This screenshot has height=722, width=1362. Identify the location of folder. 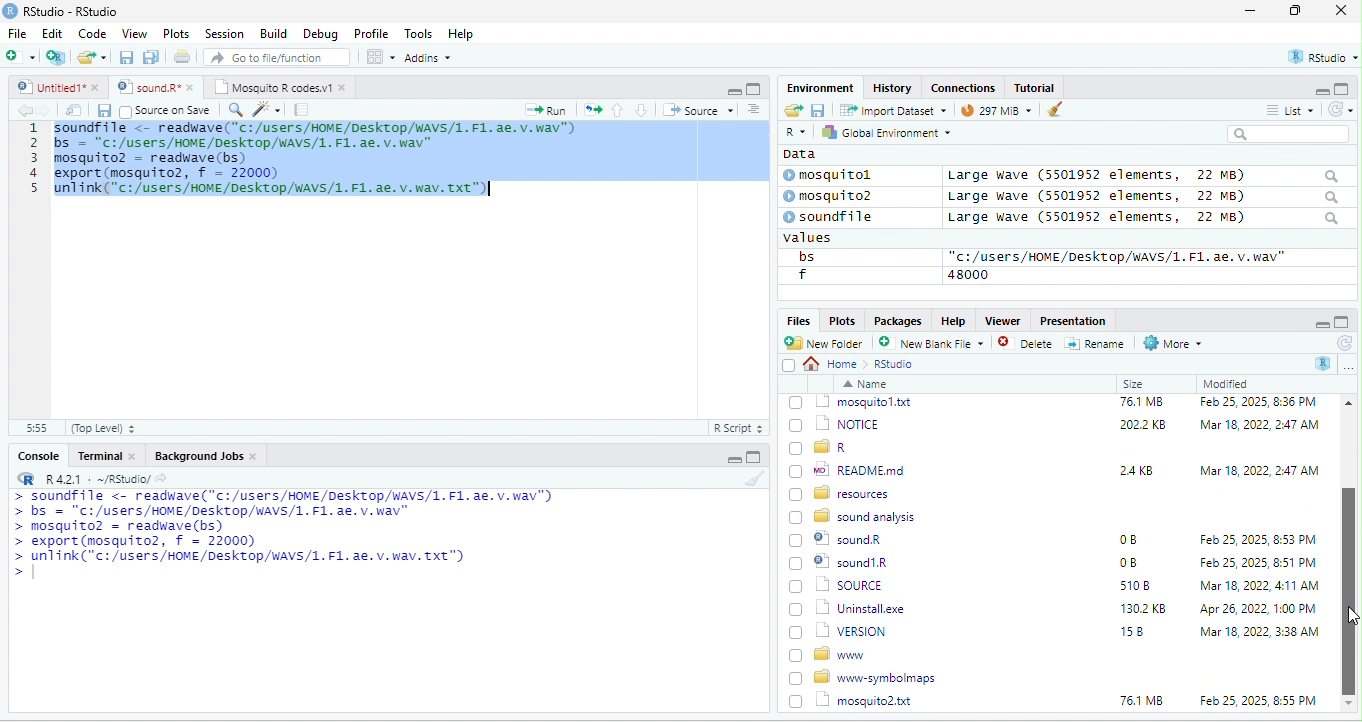
(94, 57).